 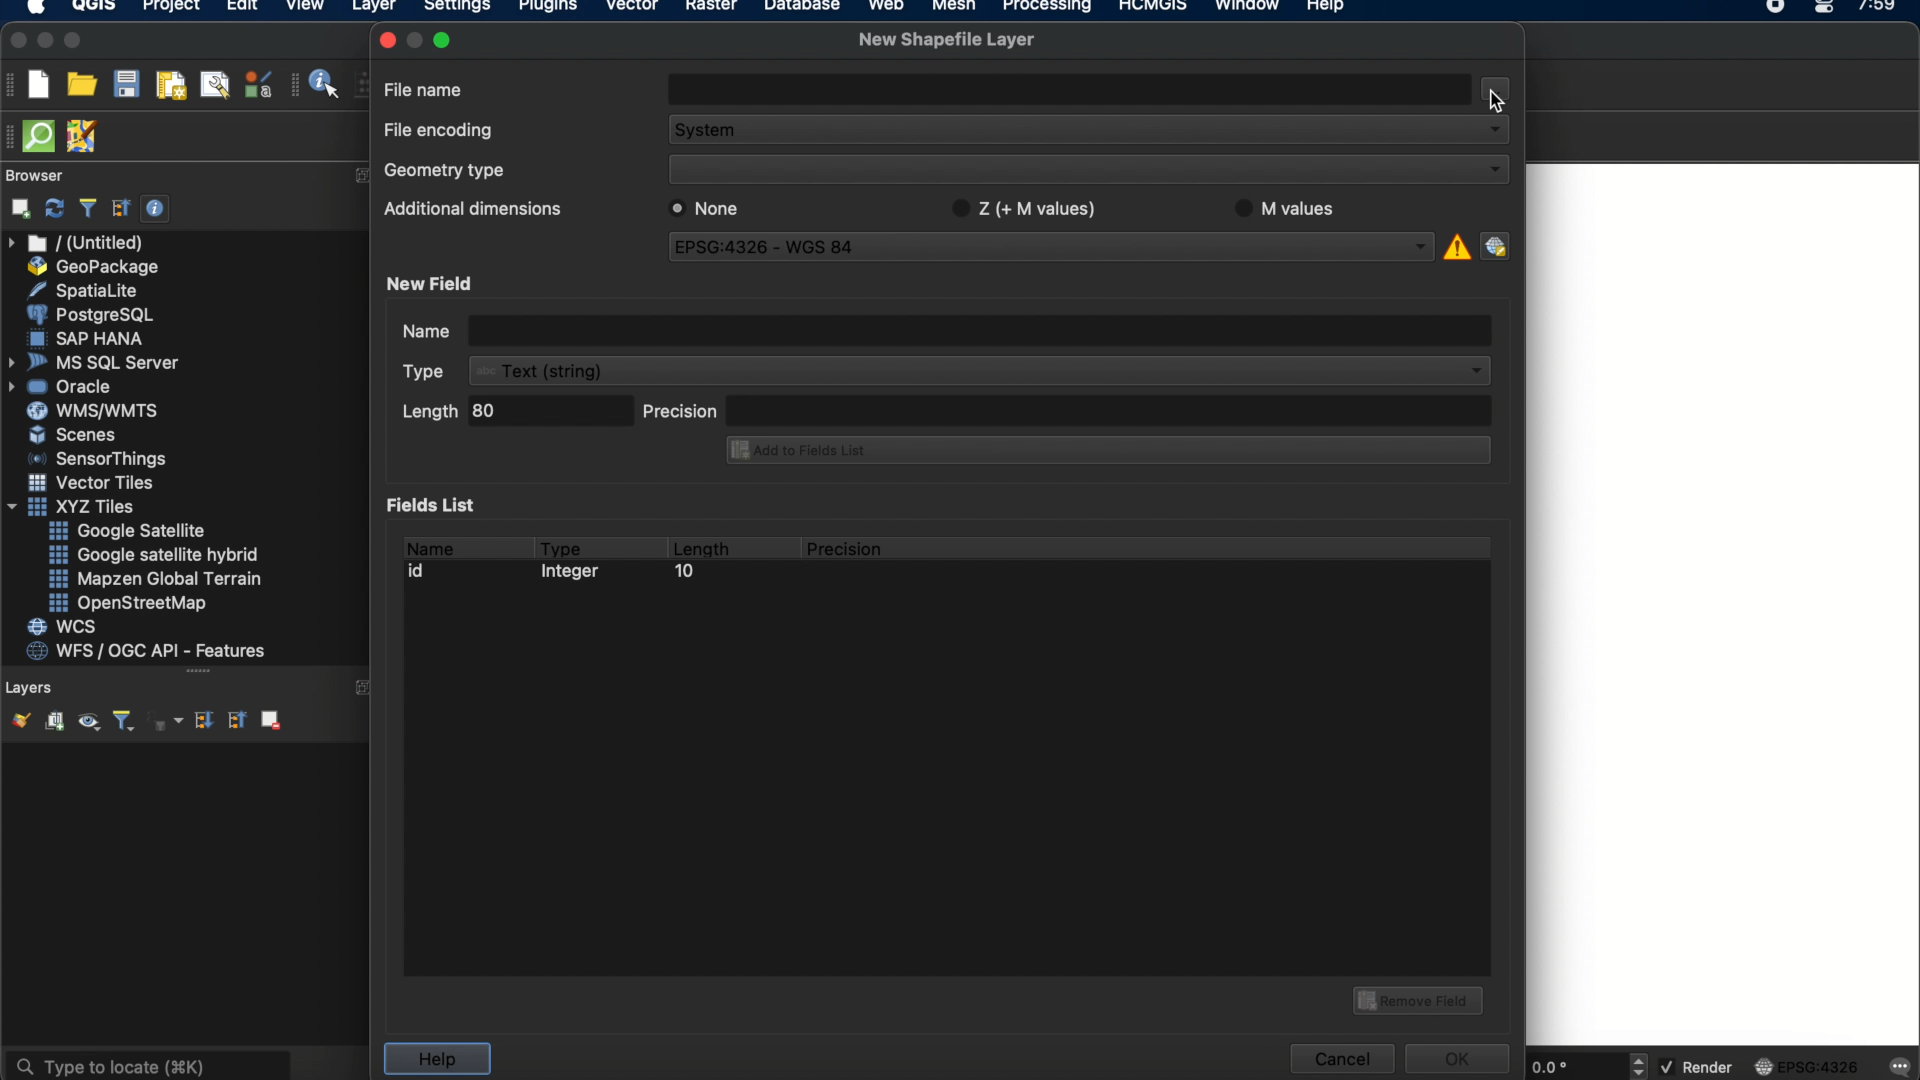 What do you see at coordinates (129, 531) in the screenshot?
I see `google satellite` at bounding box center [129, 531].